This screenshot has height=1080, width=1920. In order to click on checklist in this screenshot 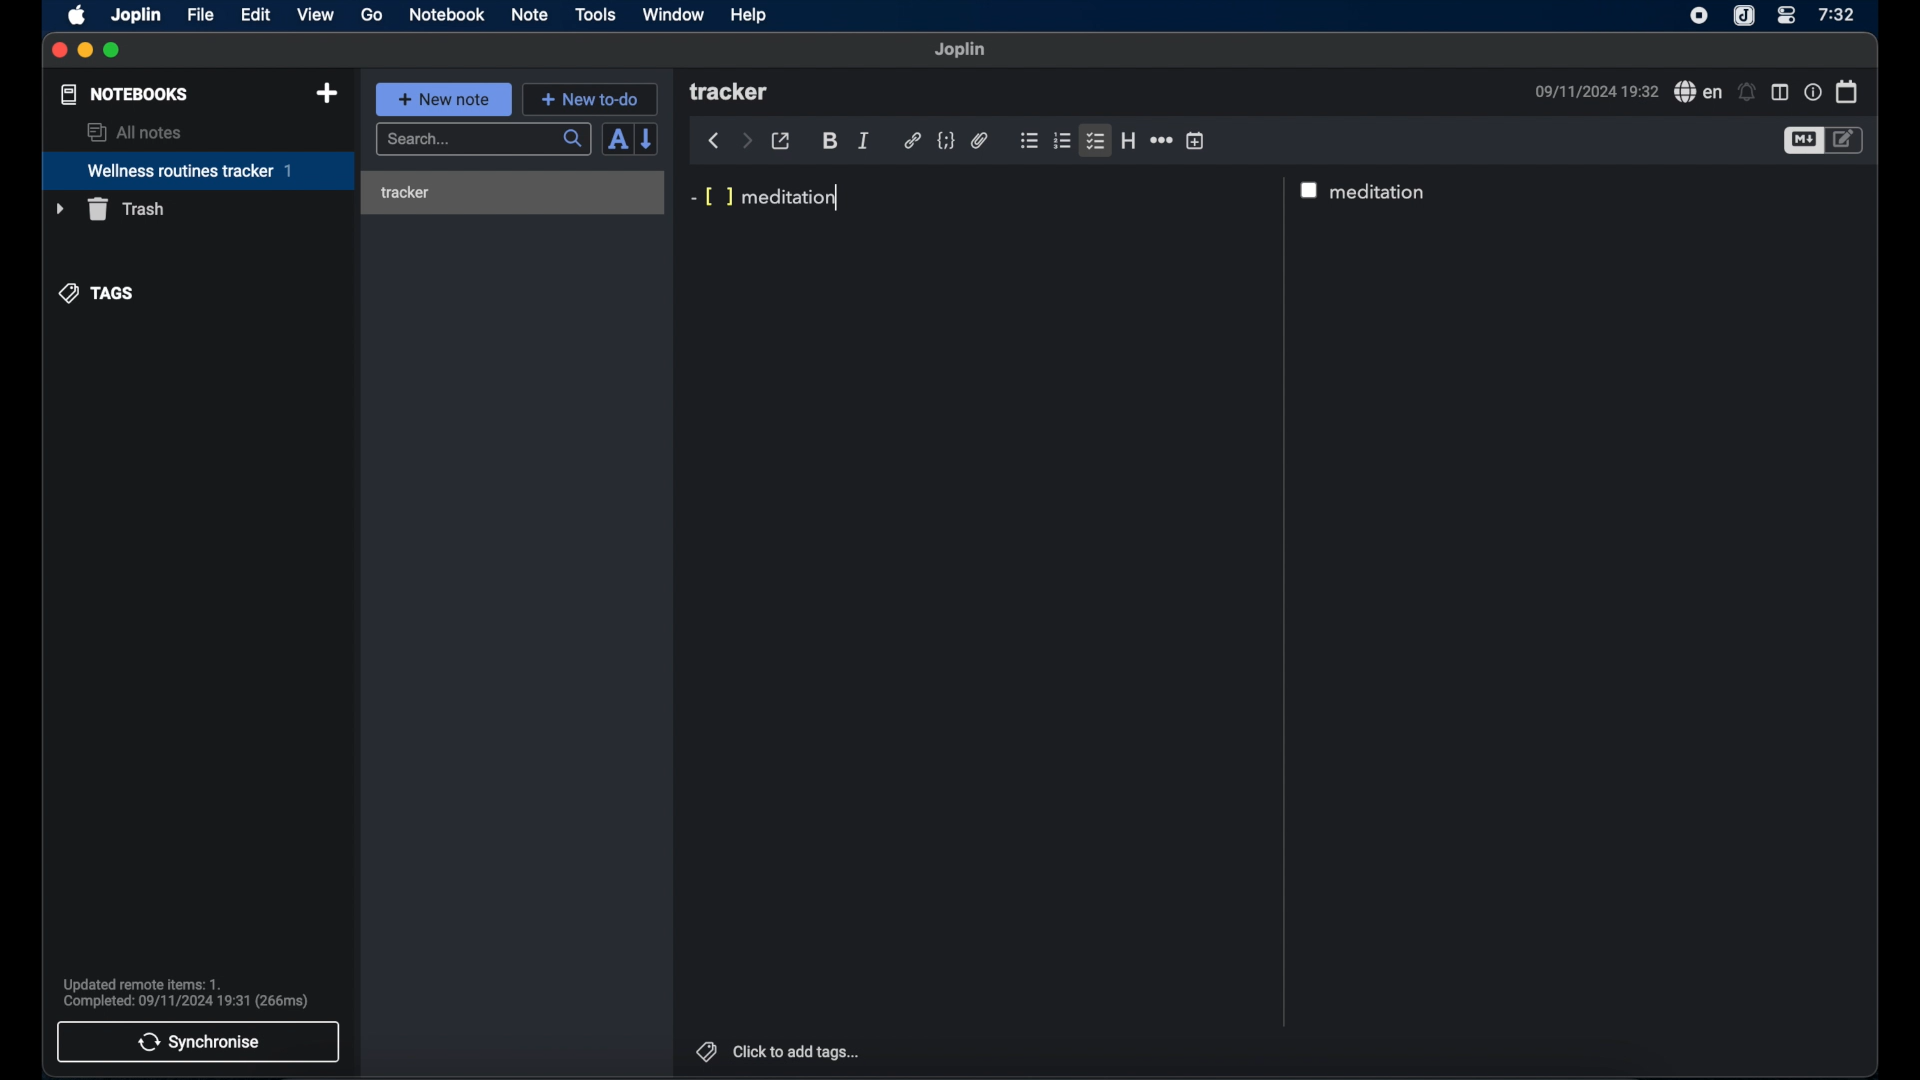, I will do `click(1097, 140)`.